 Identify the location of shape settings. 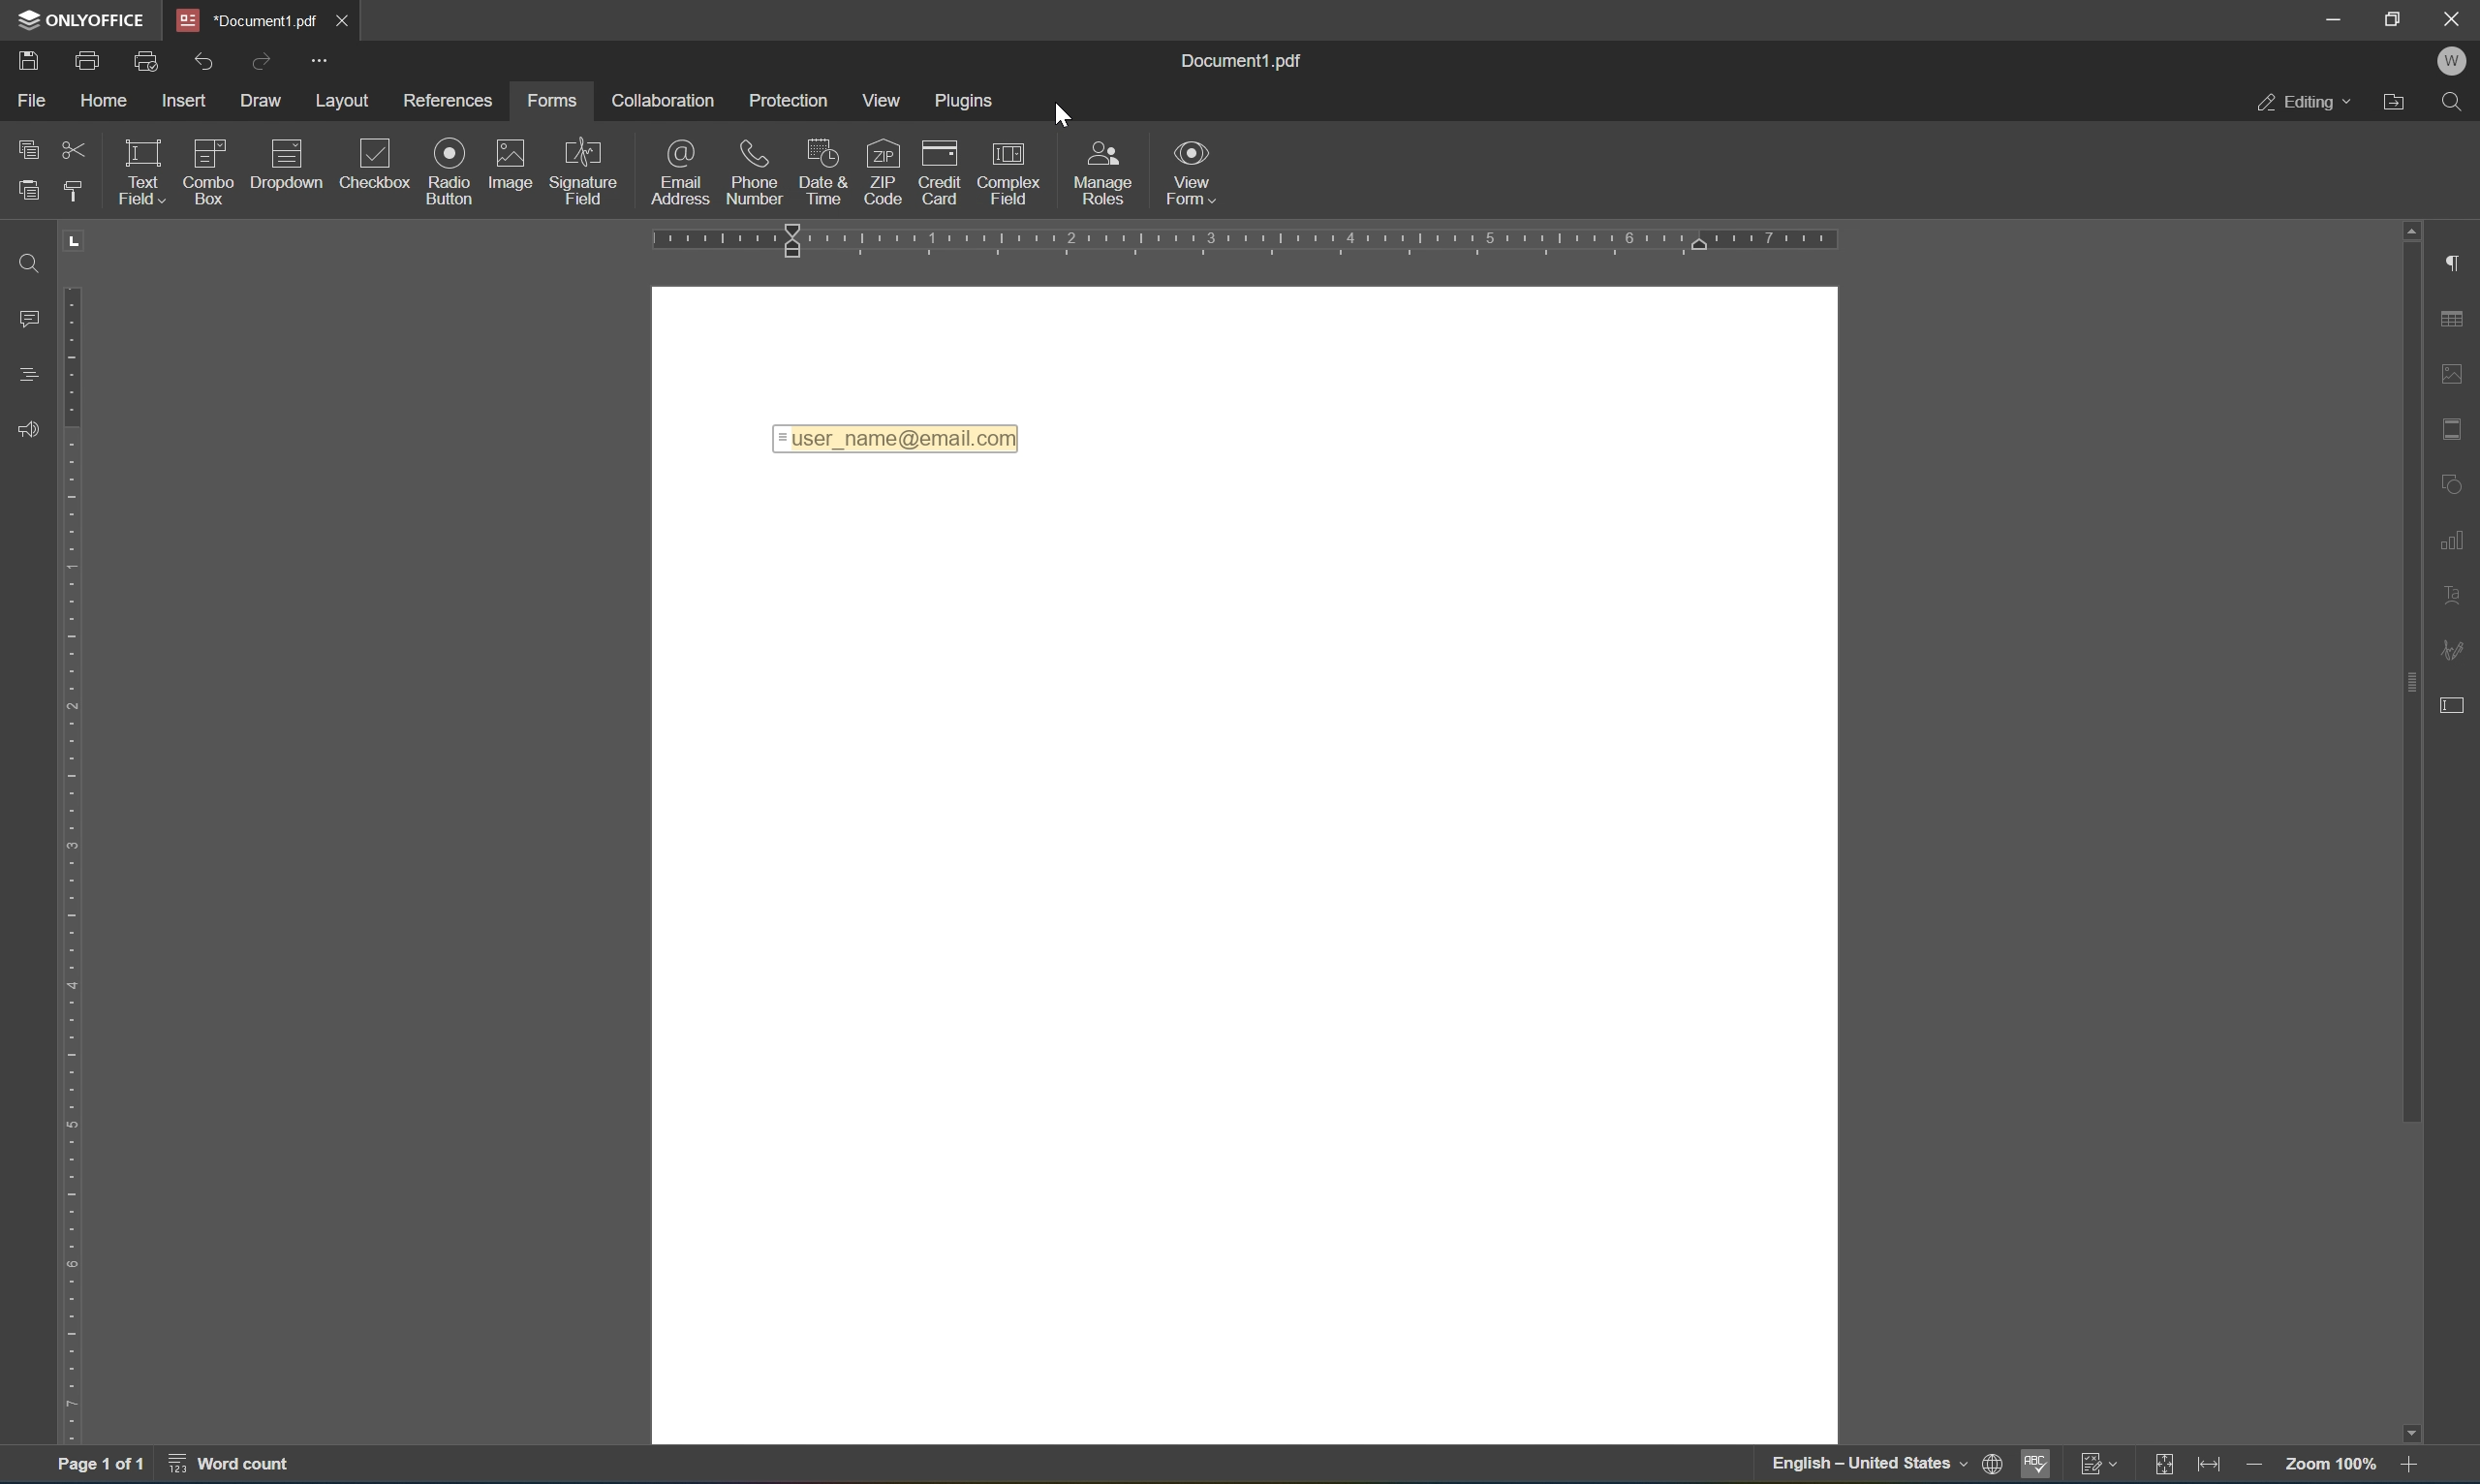
(2460, 484).